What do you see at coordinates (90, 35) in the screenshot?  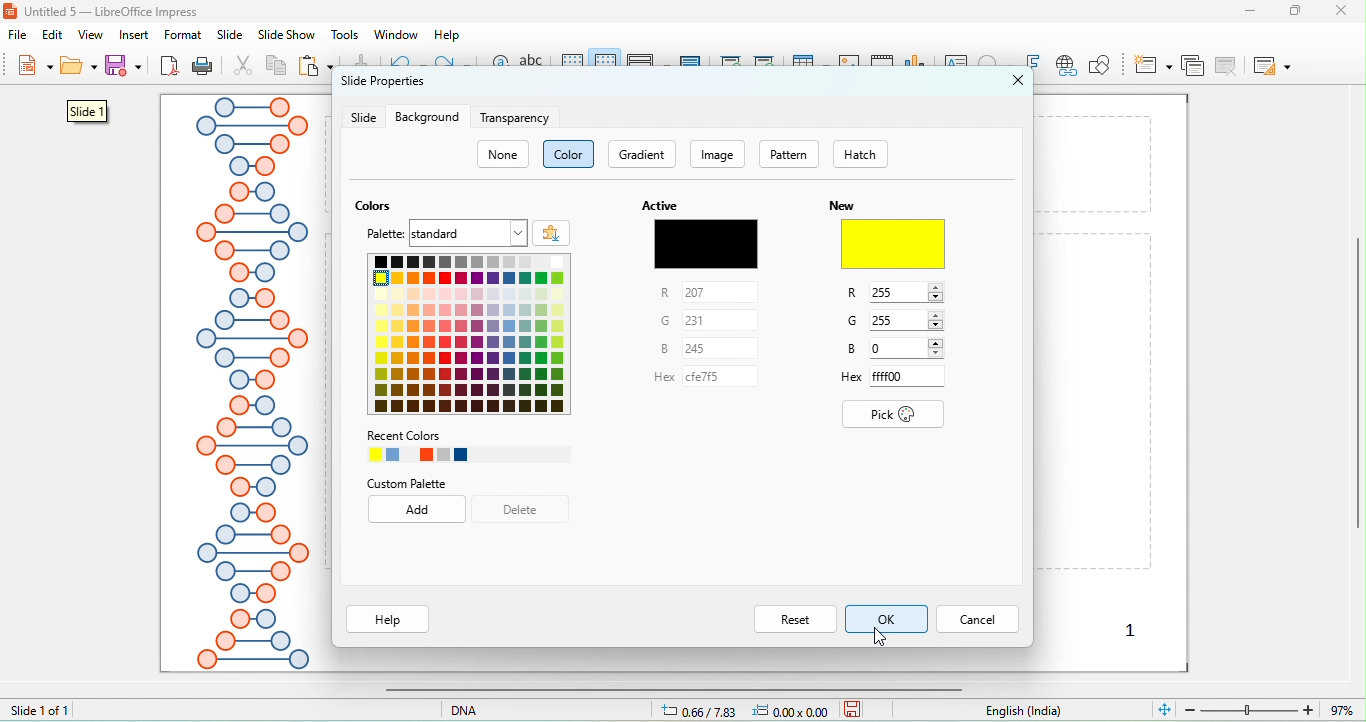 I see `view` at bounding box center [90, 35].